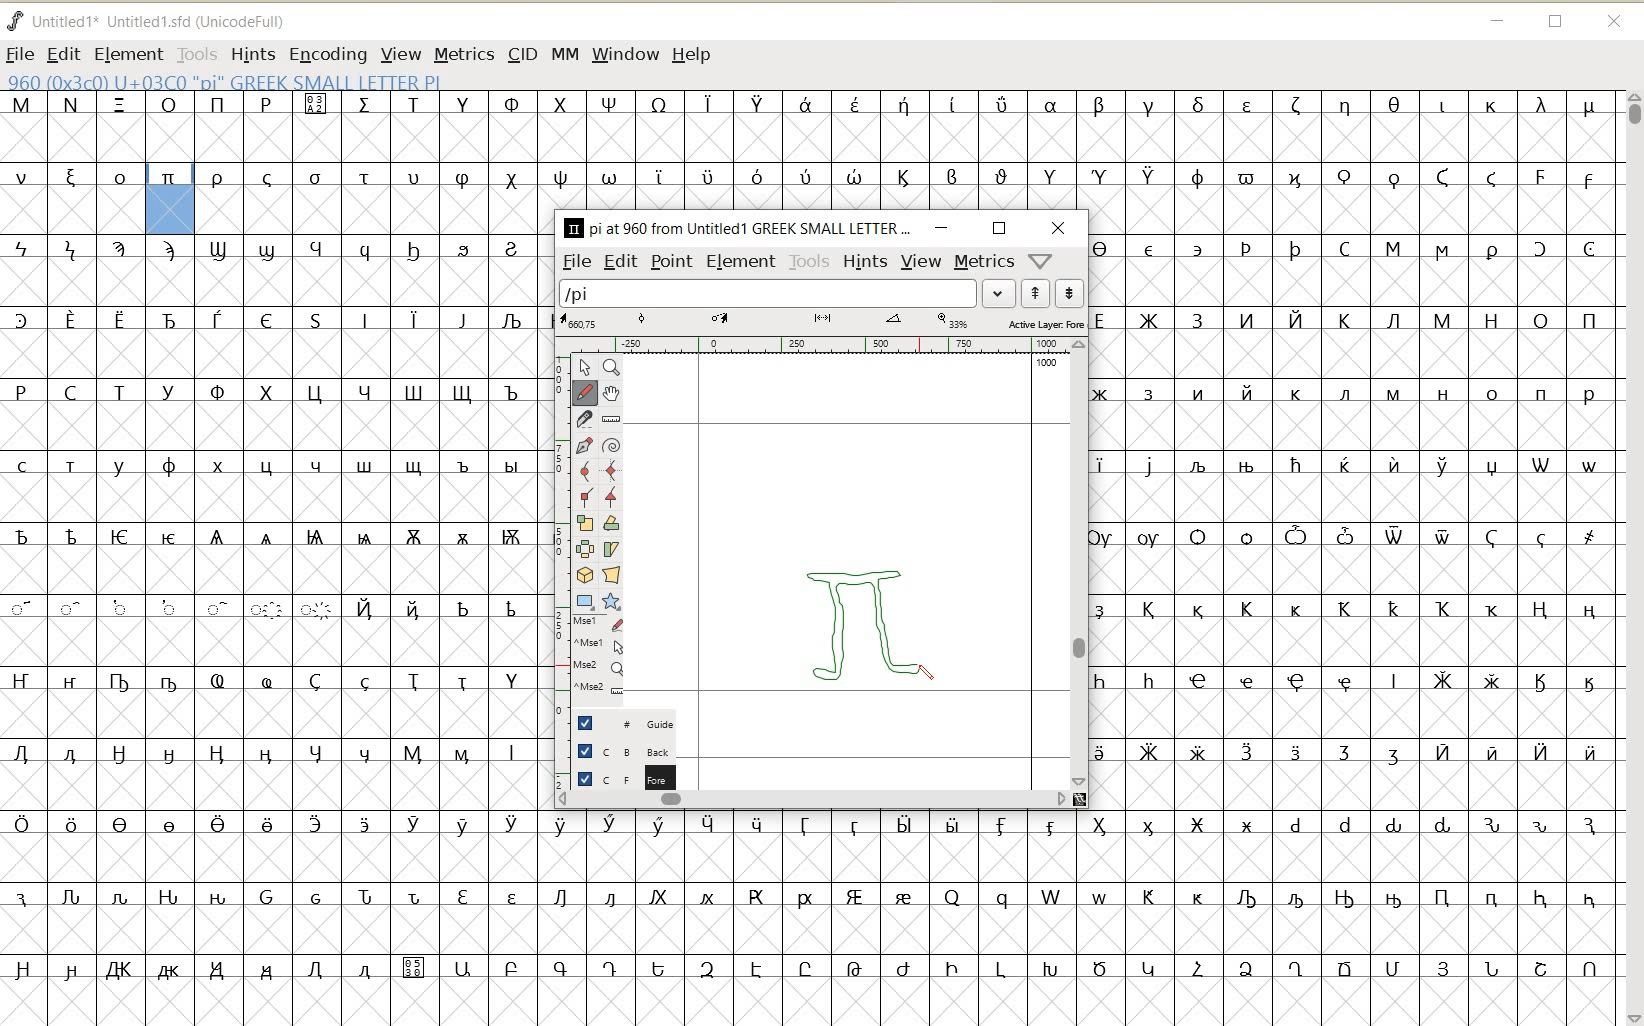  What do you see at coordinates (1061, 229) in the screenshot?
I see `CLOSE` at bounding box center [1061, 229].